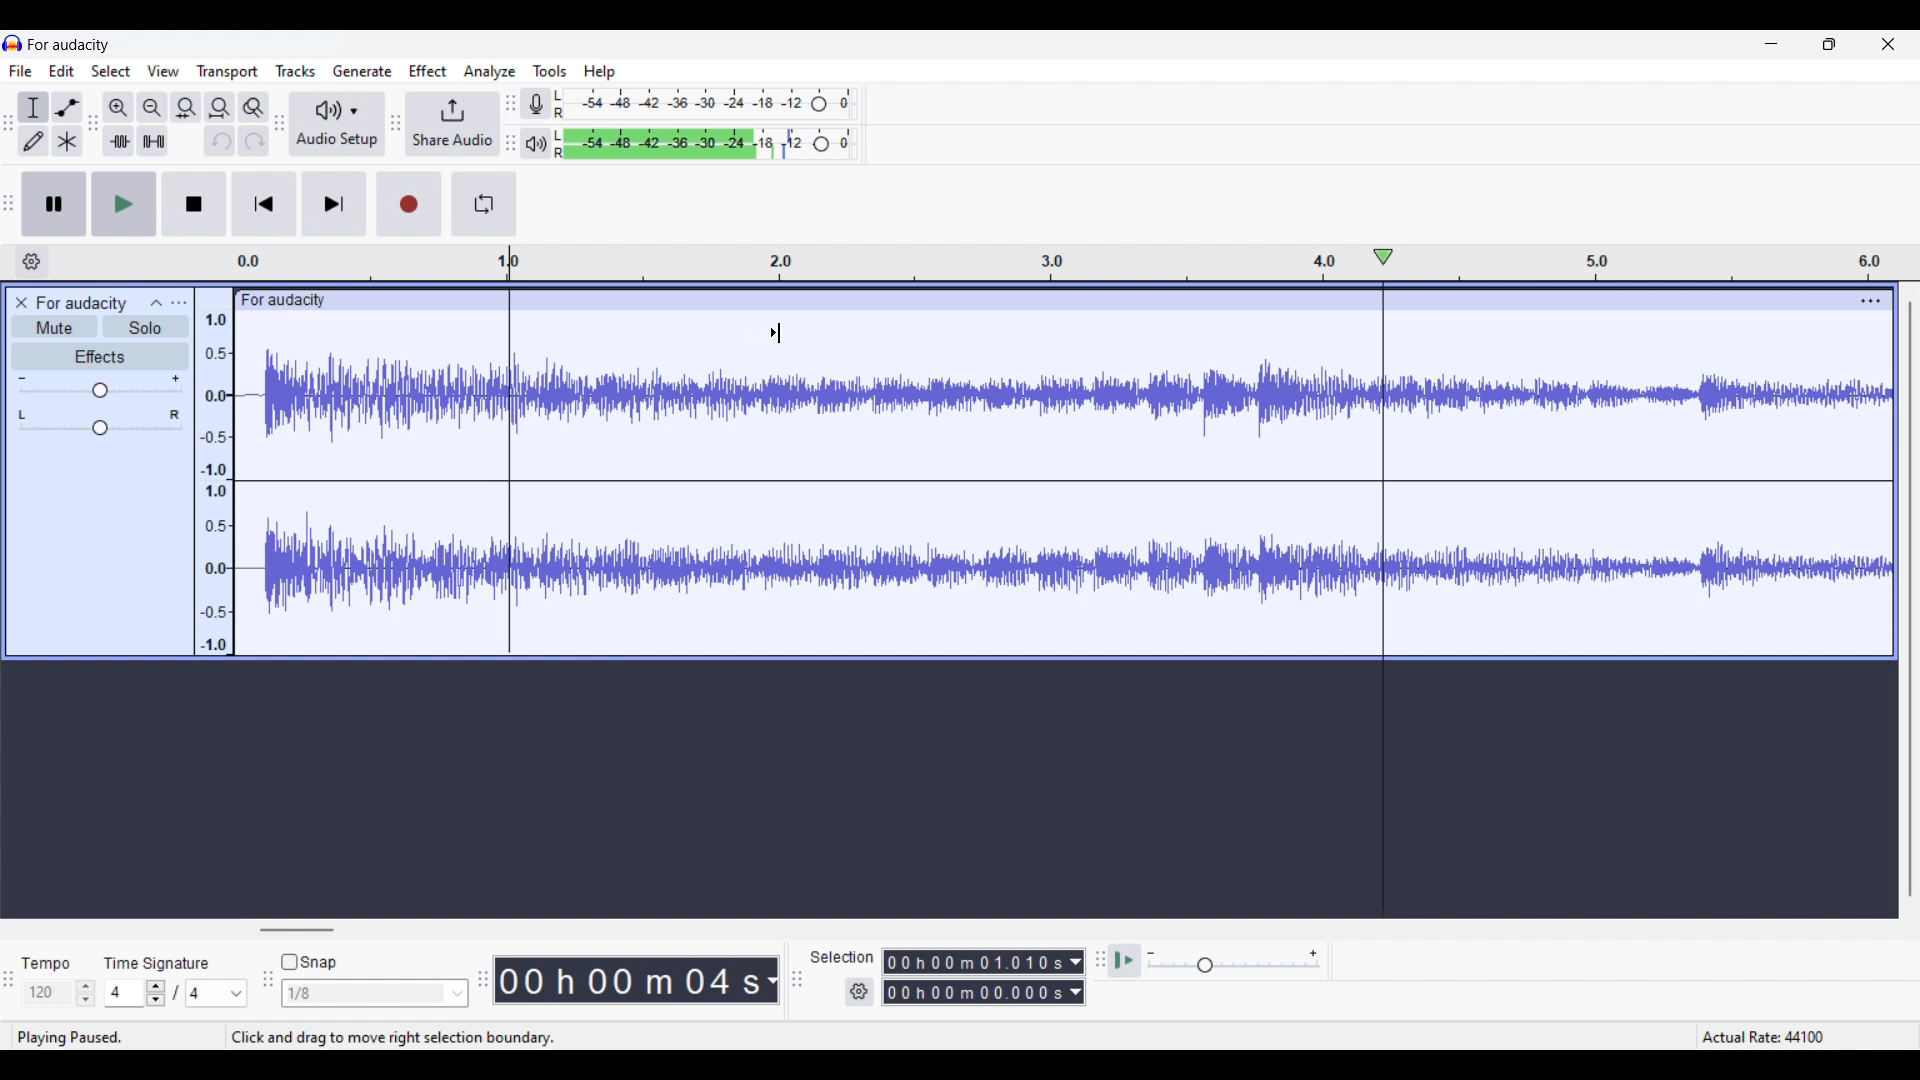 The image size is (1920, 1080). I want to click on File menu, so click(21, 71).